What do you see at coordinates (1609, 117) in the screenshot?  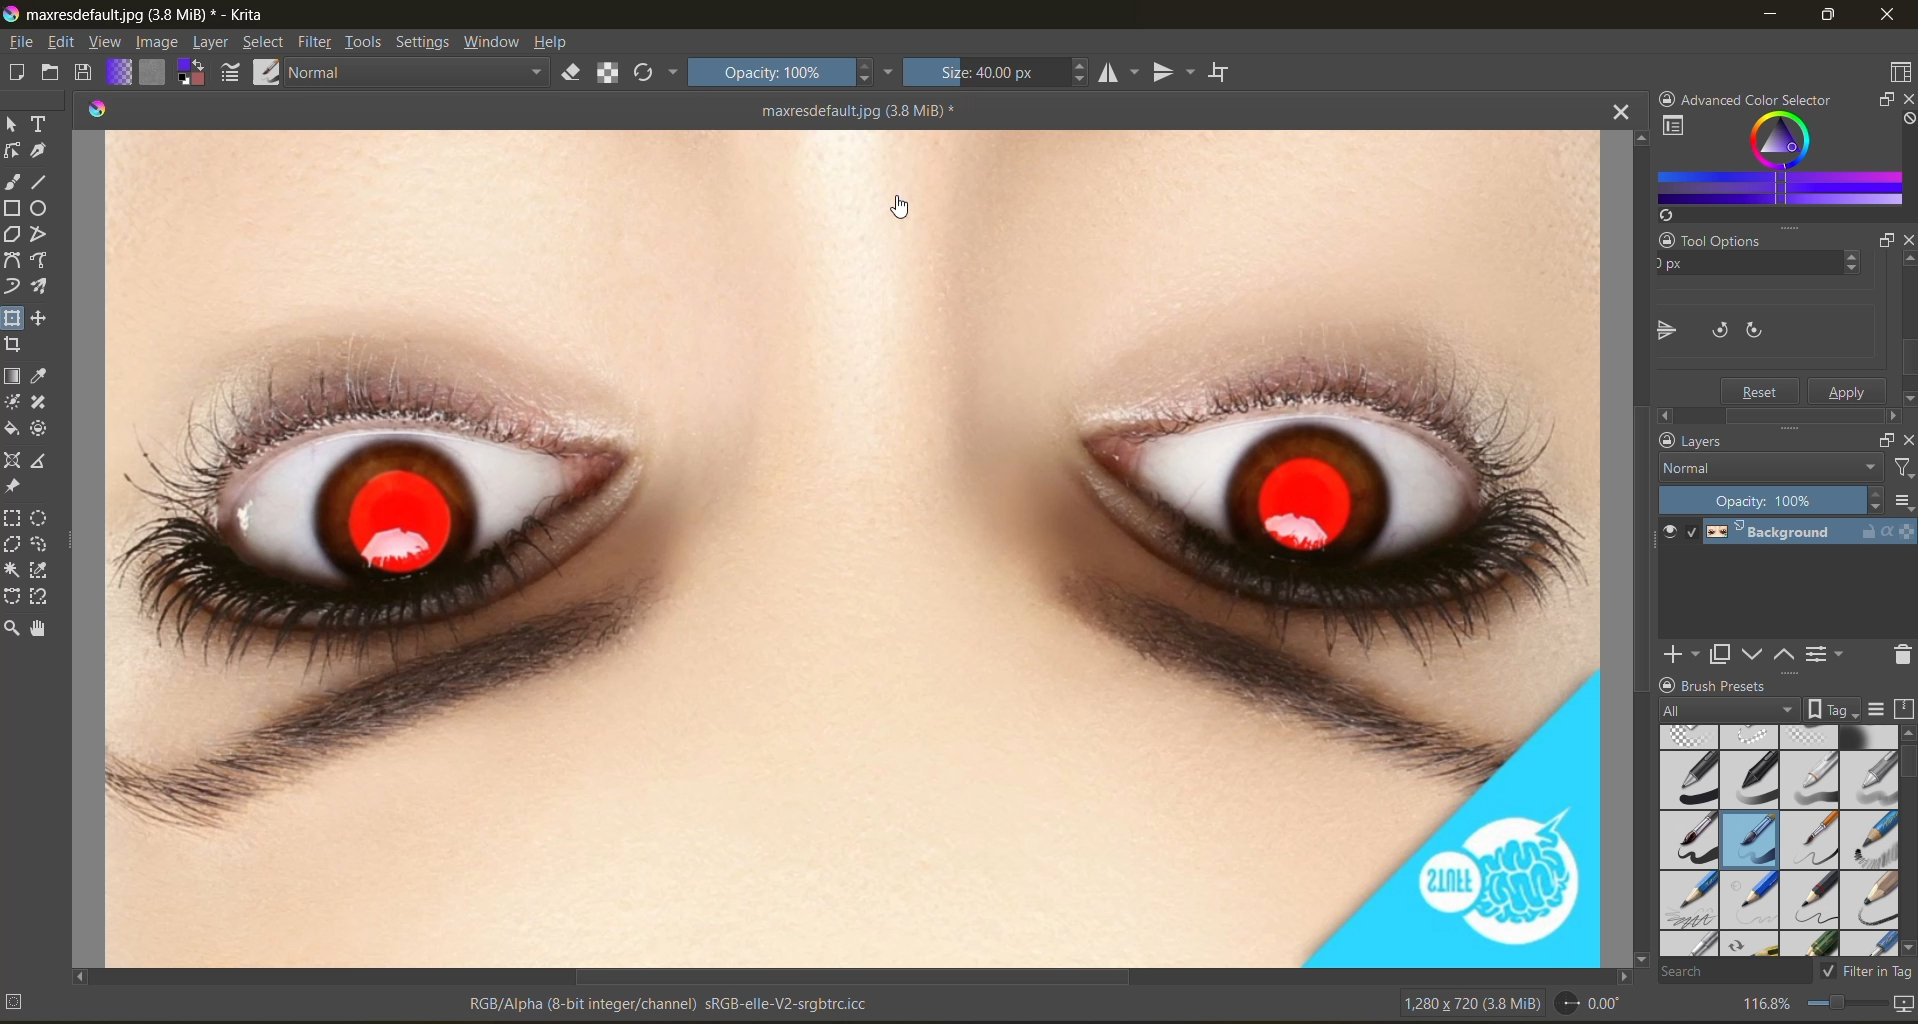 I see `close tab` at bounding box center [1609, 117].